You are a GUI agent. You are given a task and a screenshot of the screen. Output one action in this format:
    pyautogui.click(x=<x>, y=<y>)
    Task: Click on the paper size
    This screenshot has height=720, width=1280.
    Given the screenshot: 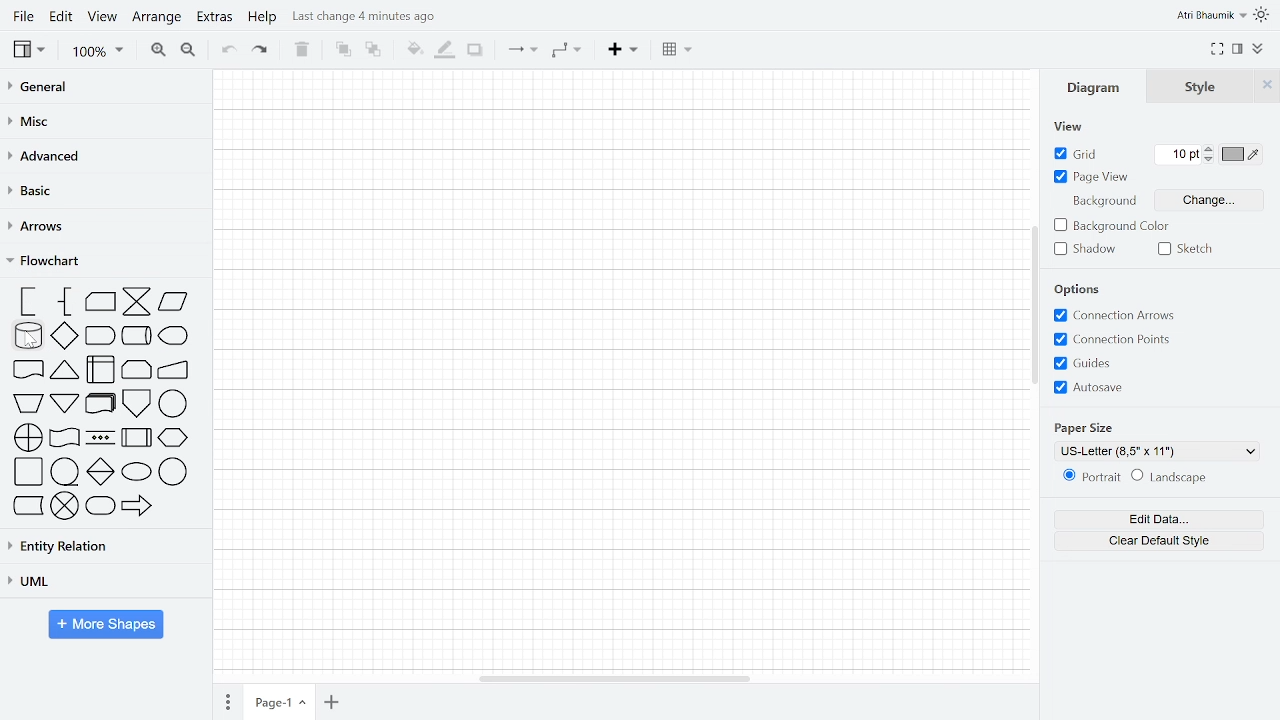 What is the action you would take?
    pyautogui.click(x=1090, y=426)
    